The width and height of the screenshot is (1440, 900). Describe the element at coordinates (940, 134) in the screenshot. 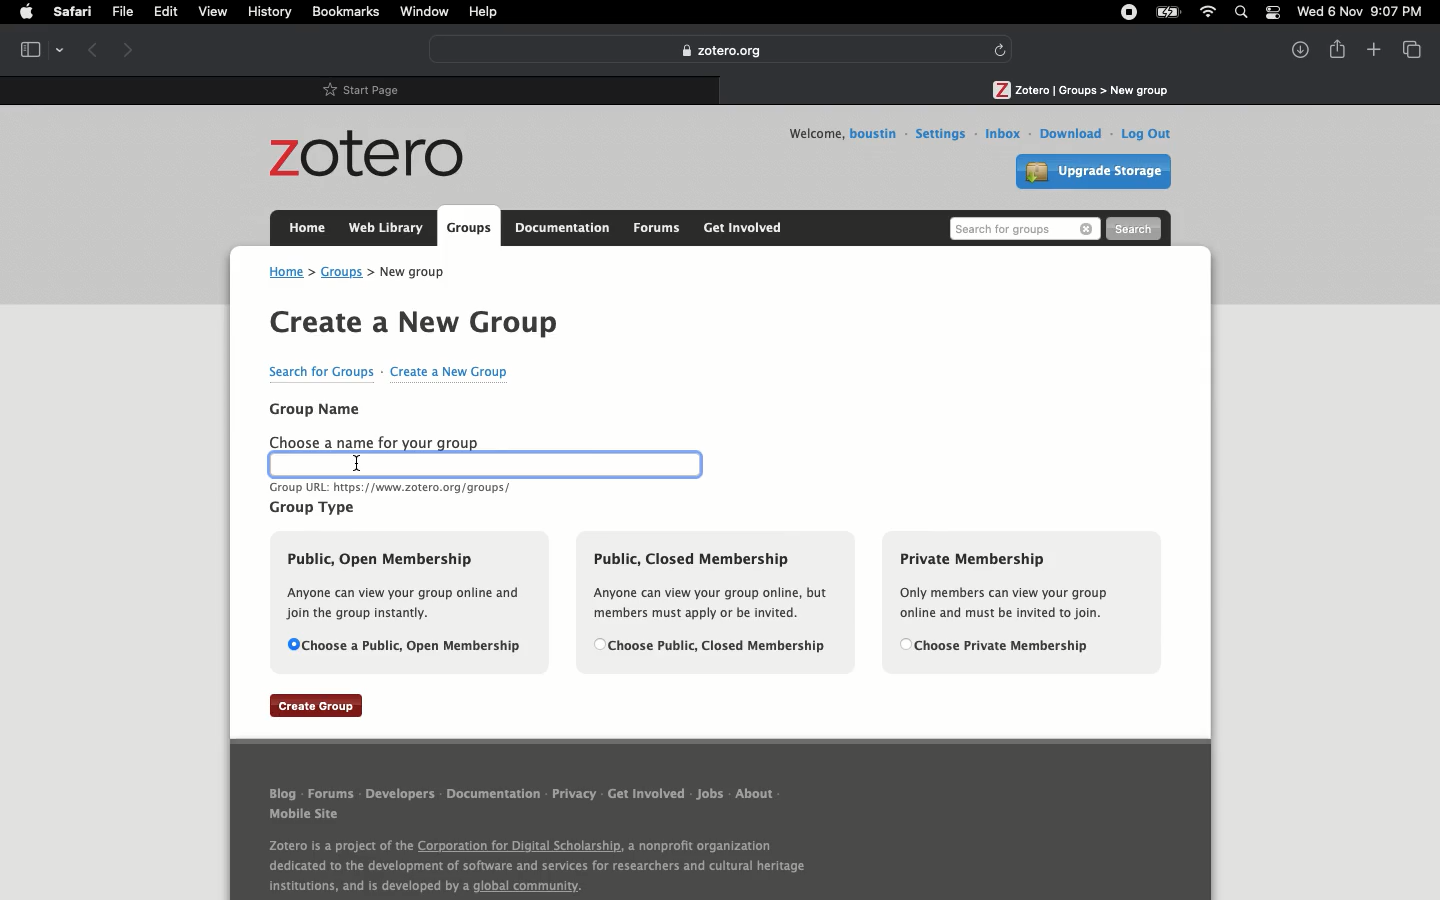

I see `Settings` at that location.